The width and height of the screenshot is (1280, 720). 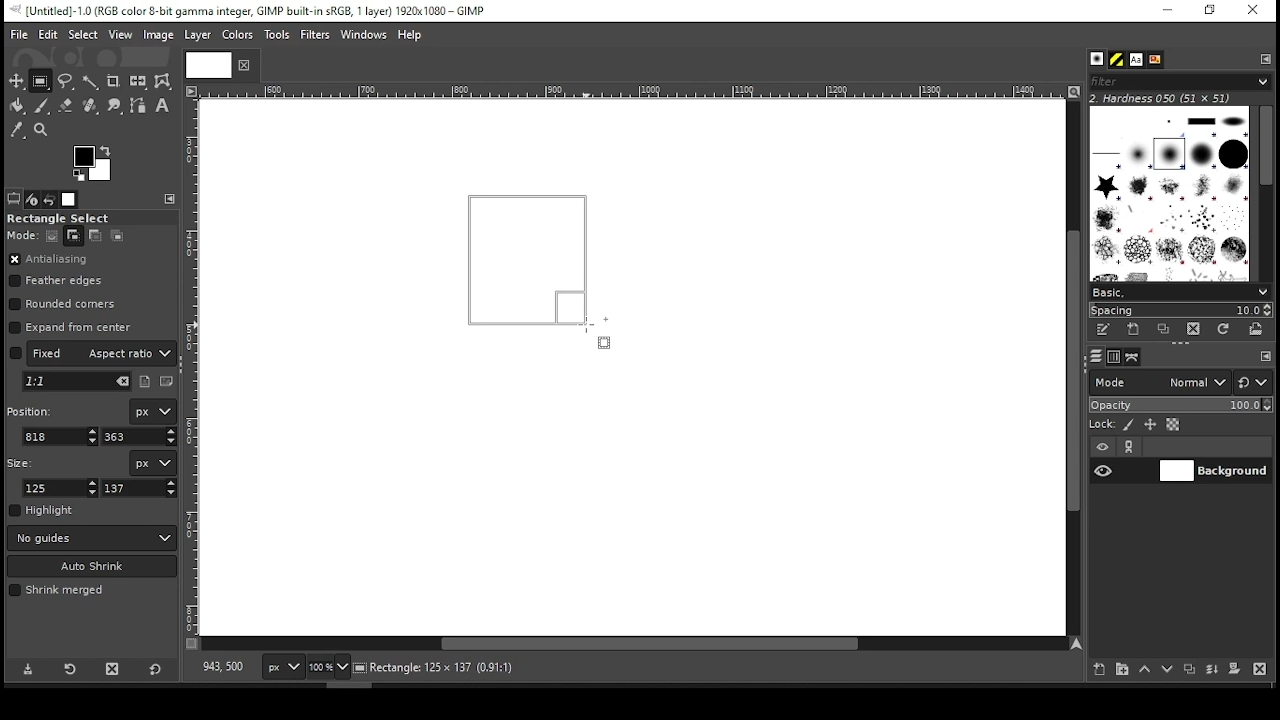 What do you see at coordinates (1152, 425) in the screenshot?
I see `lock size and positioning` at bounding box center [1152, 425].